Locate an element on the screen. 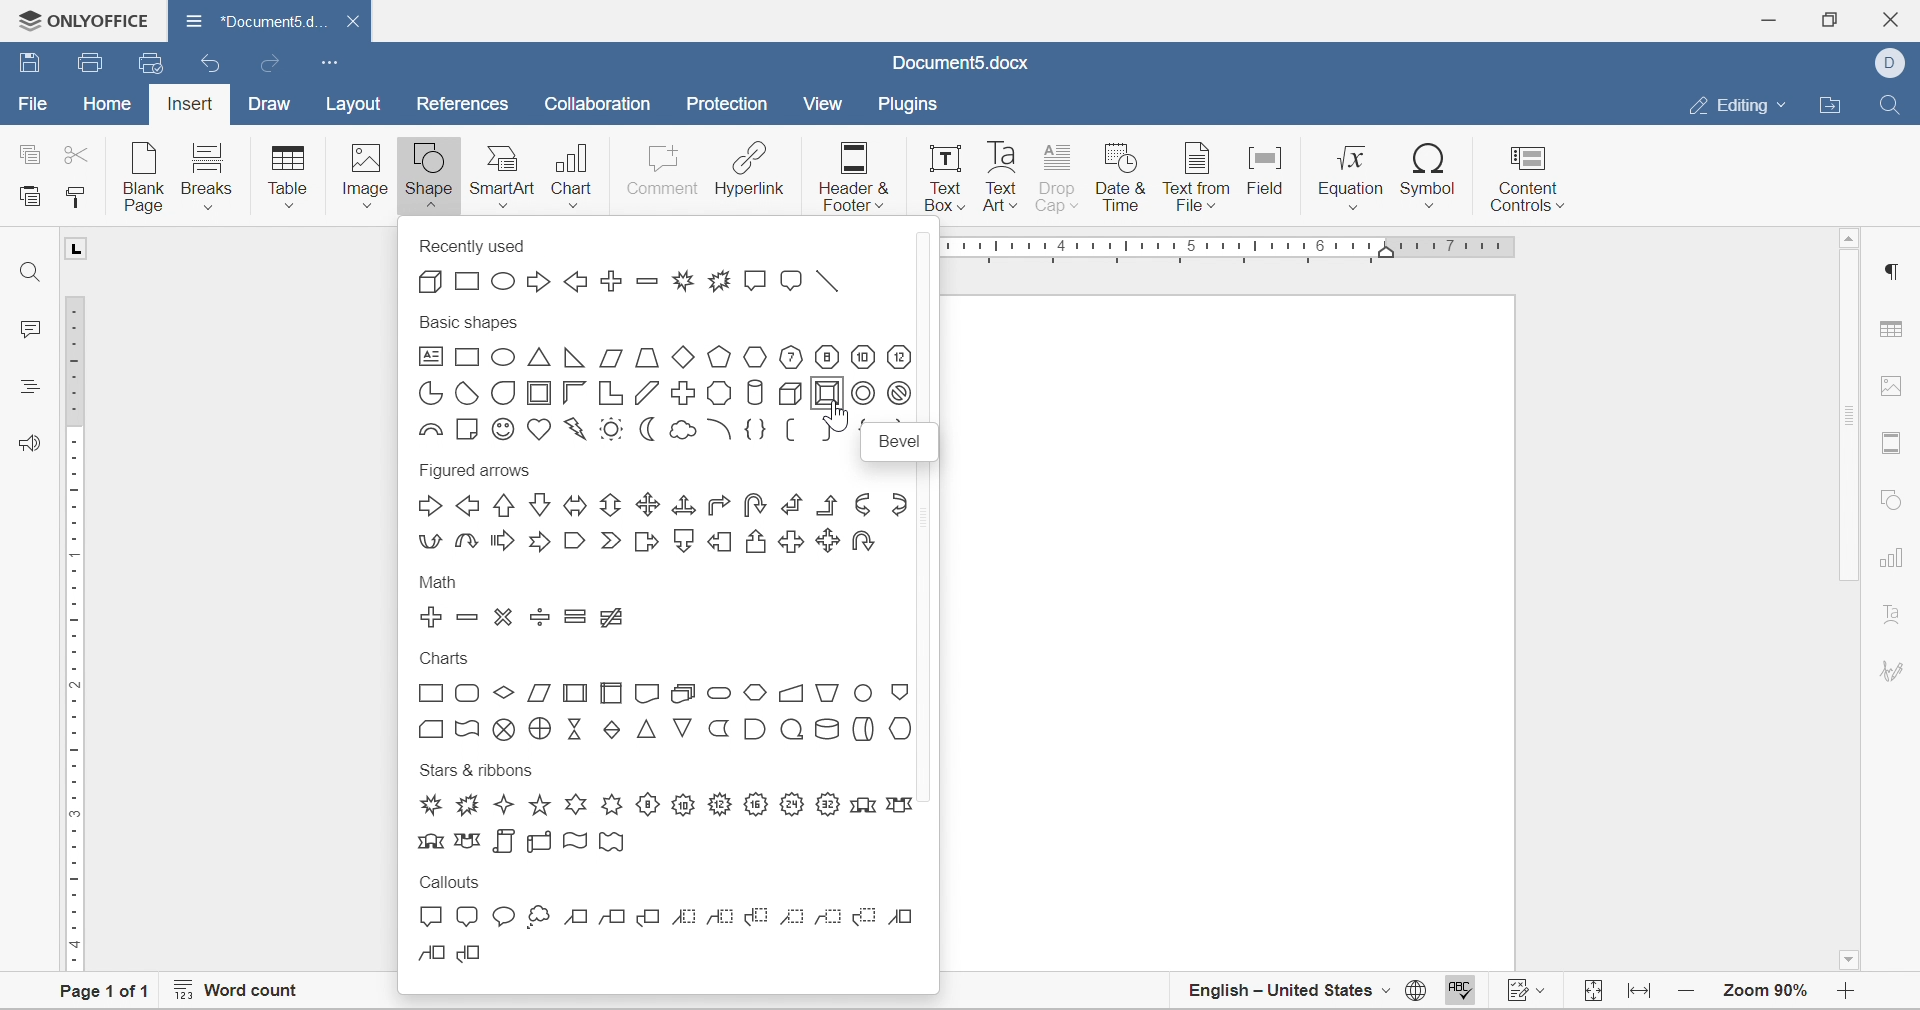 The height and width of the screenshot is (1010, 1920). text art is located at coordinates (999, 177).